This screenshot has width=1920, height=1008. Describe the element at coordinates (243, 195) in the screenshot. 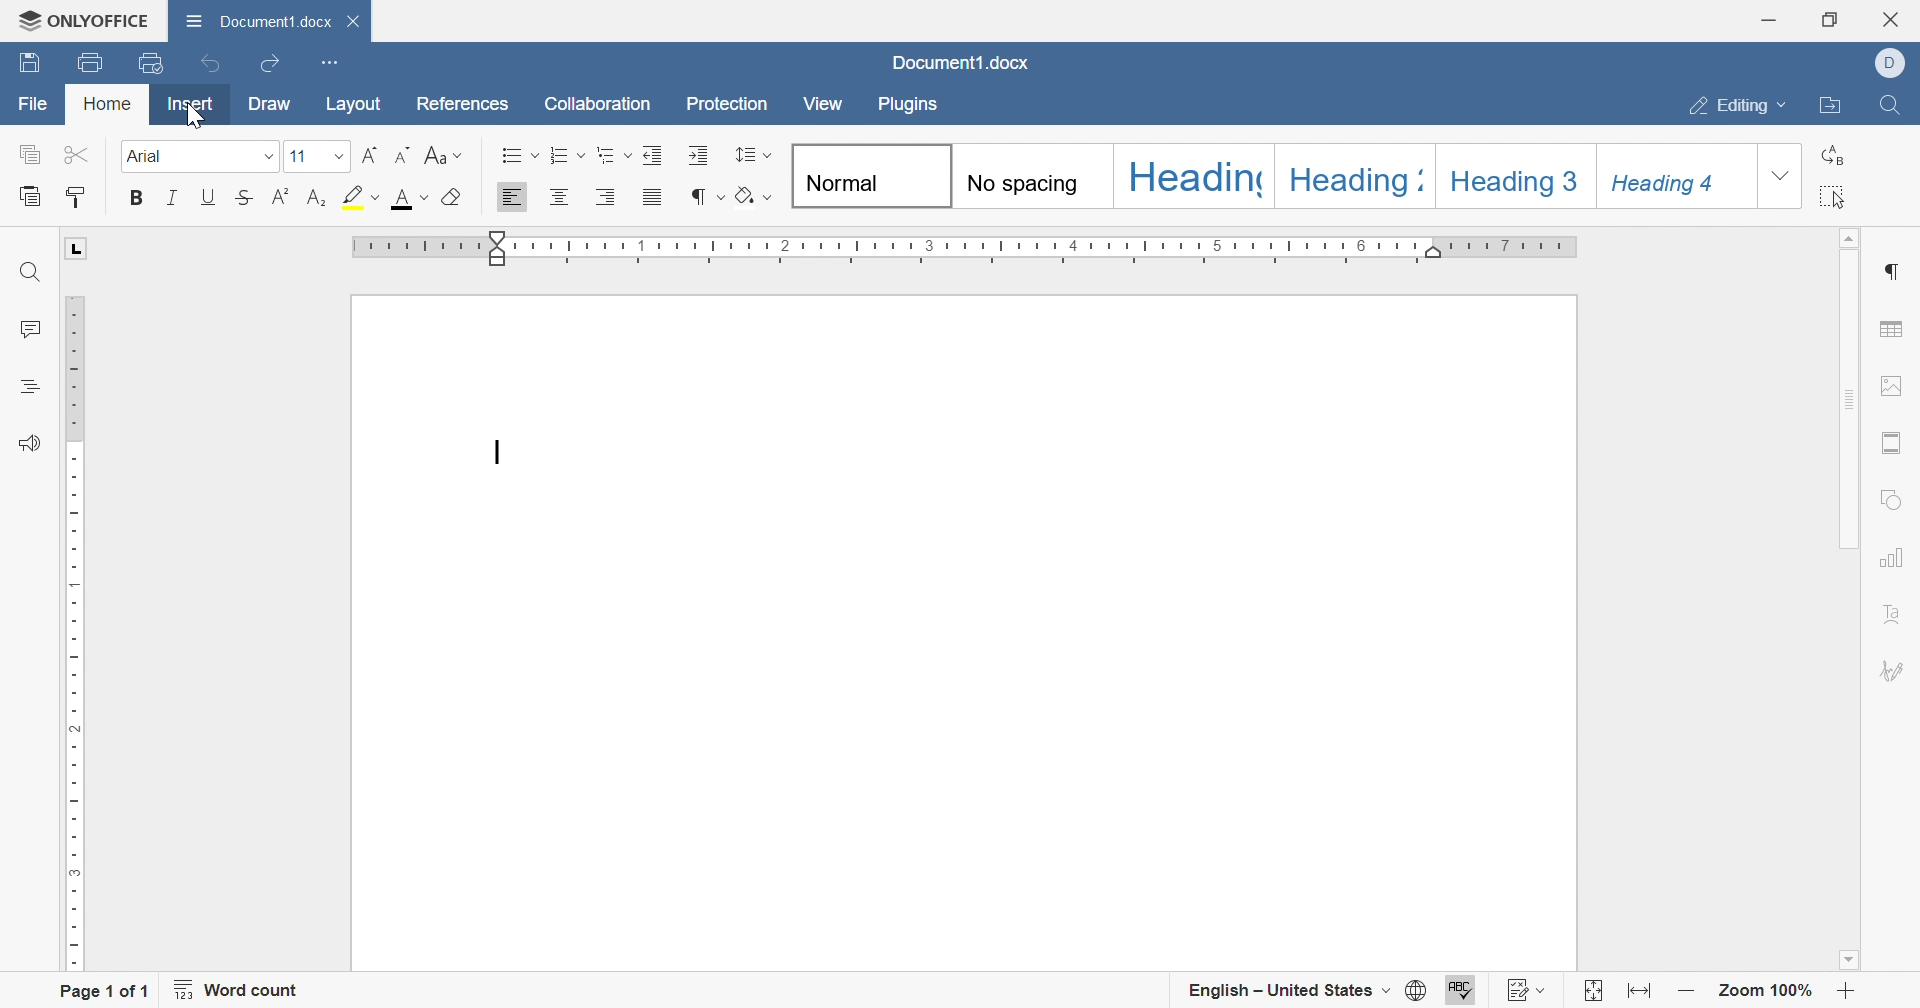

I see `Strikethrough` at that location.